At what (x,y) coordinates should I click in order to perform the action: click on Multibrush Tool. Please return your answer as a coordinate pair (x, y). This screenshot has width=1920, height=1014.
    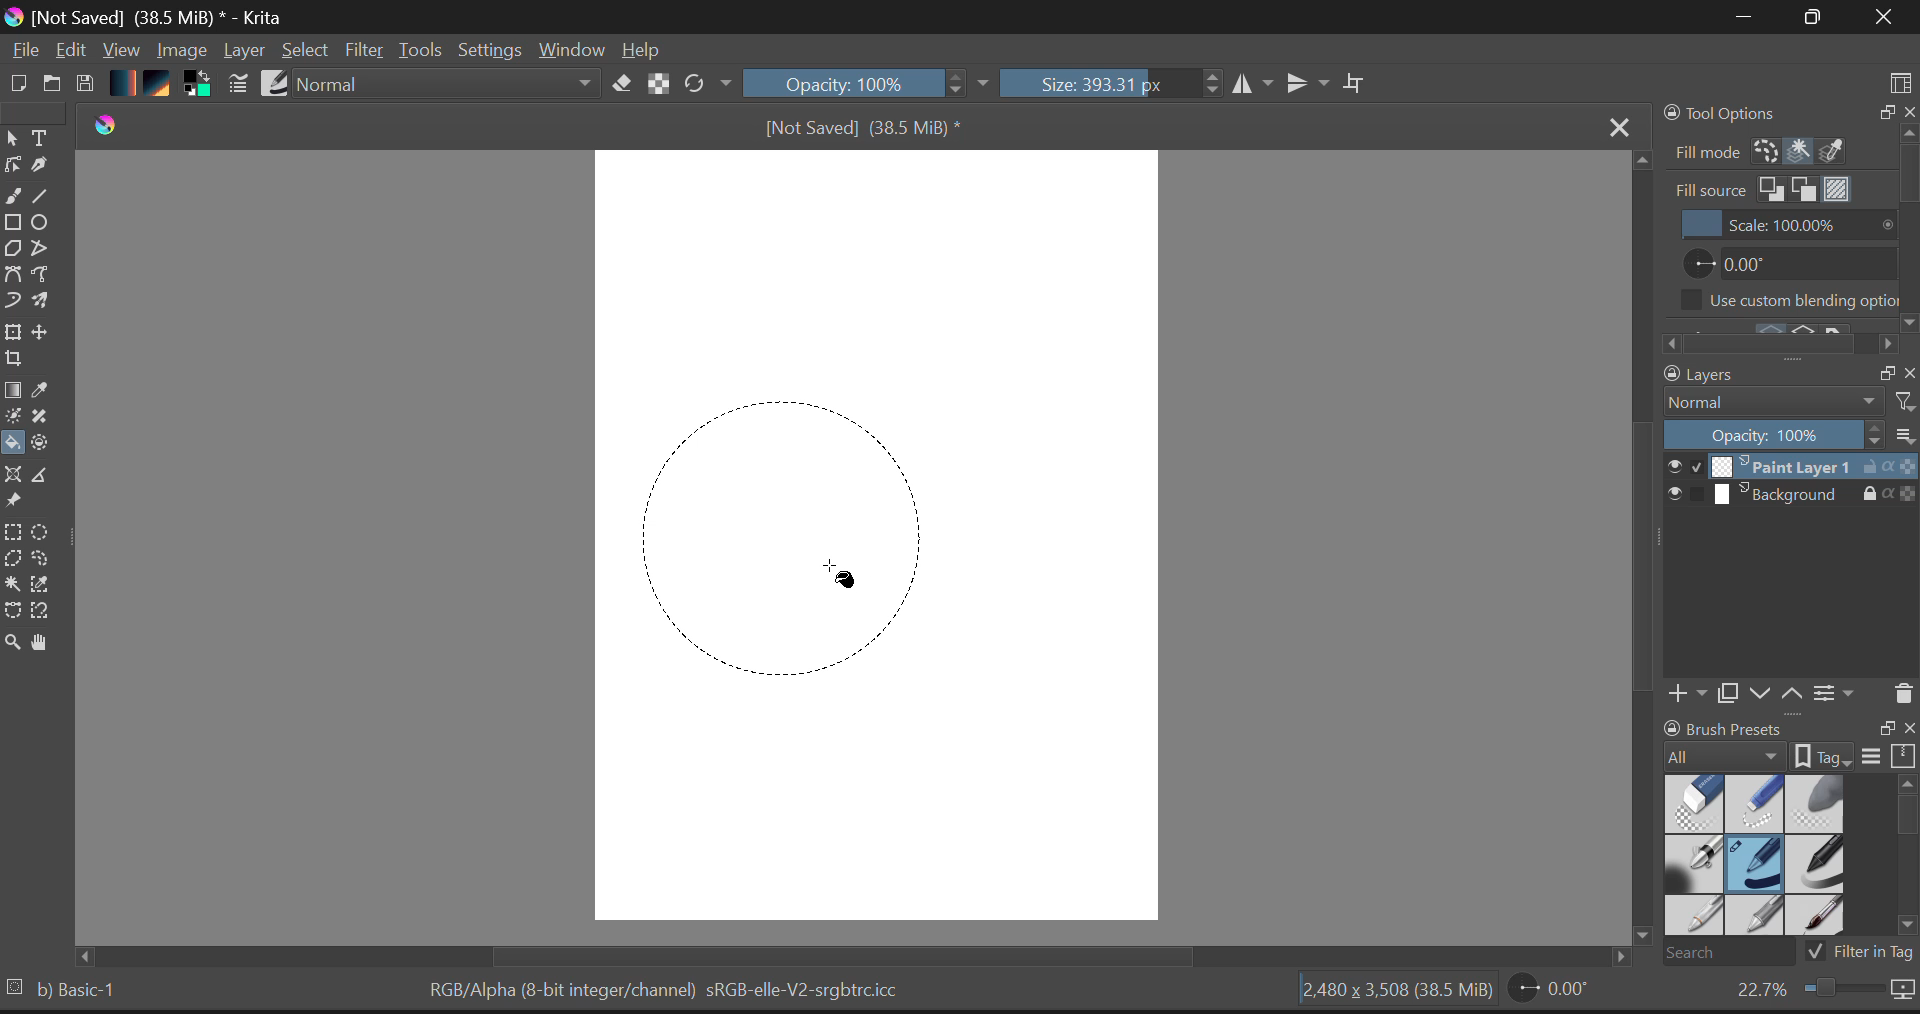
    Looking at the image, I should click on (47, 302).